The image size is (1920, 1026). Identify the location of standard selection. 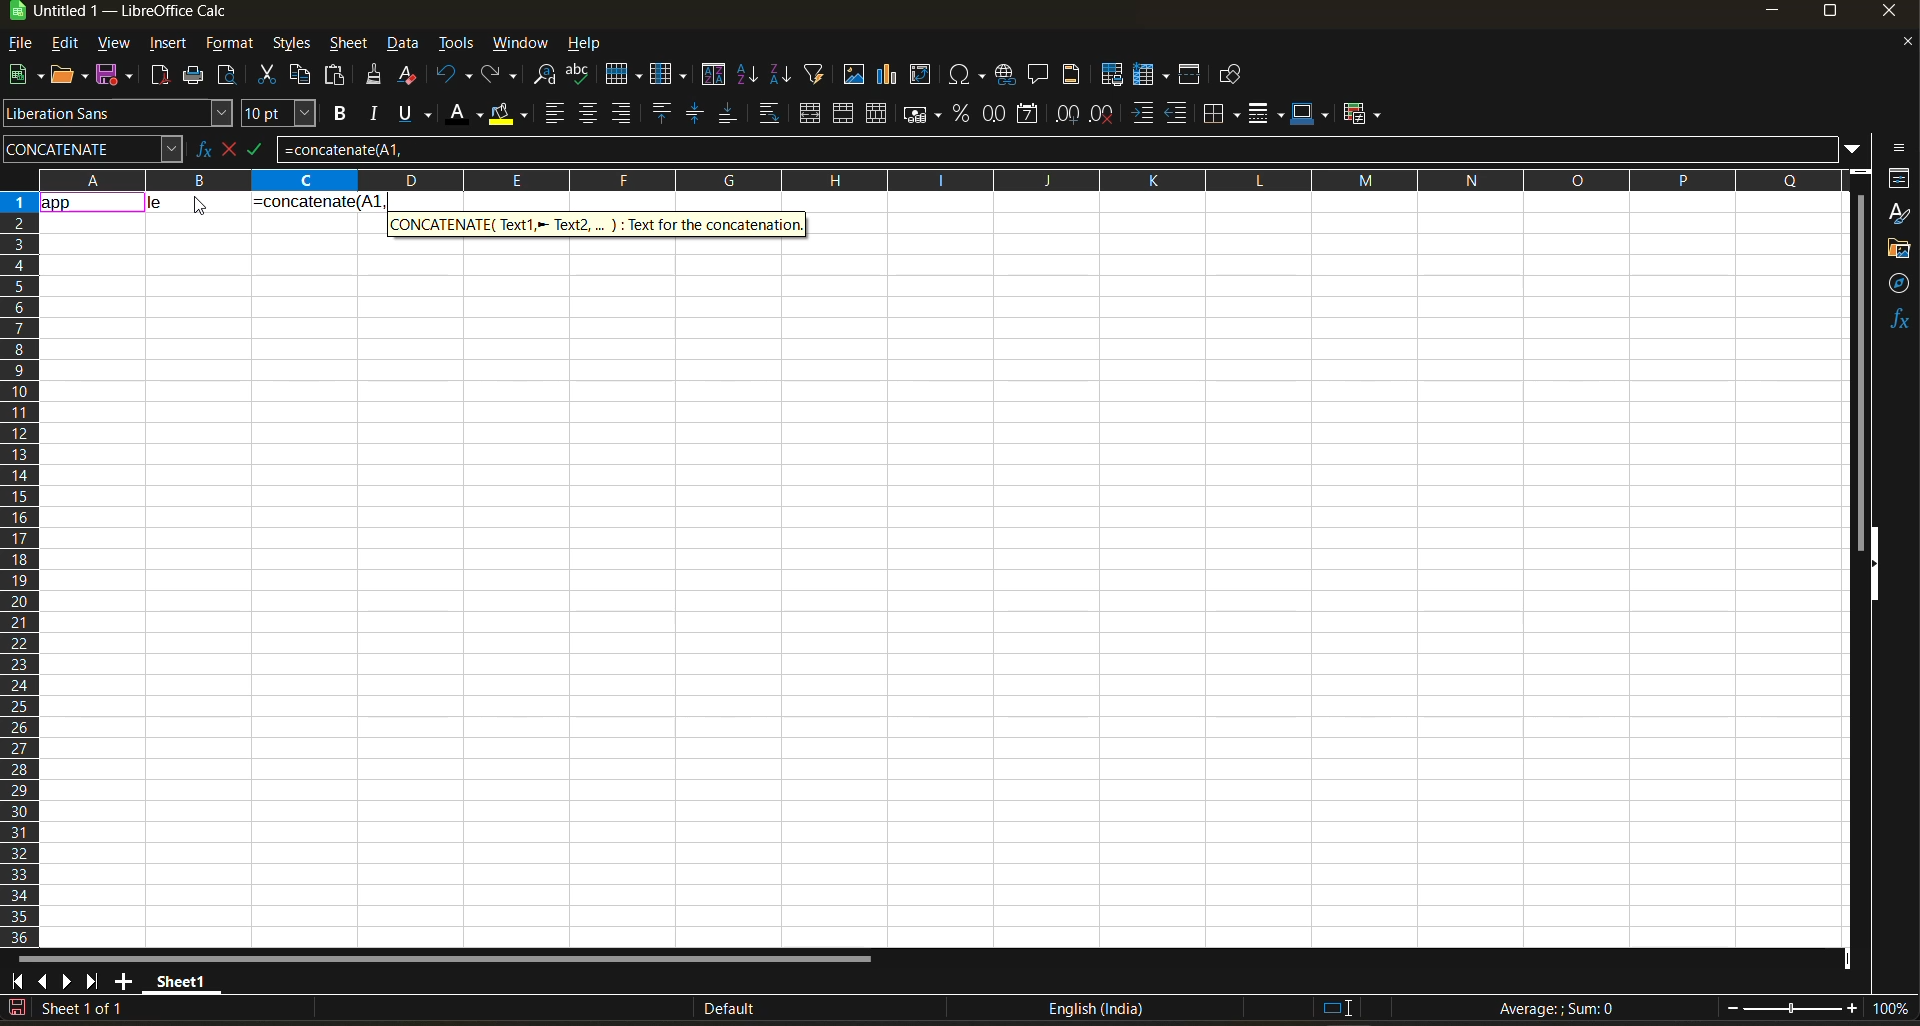
(1337, 1007).